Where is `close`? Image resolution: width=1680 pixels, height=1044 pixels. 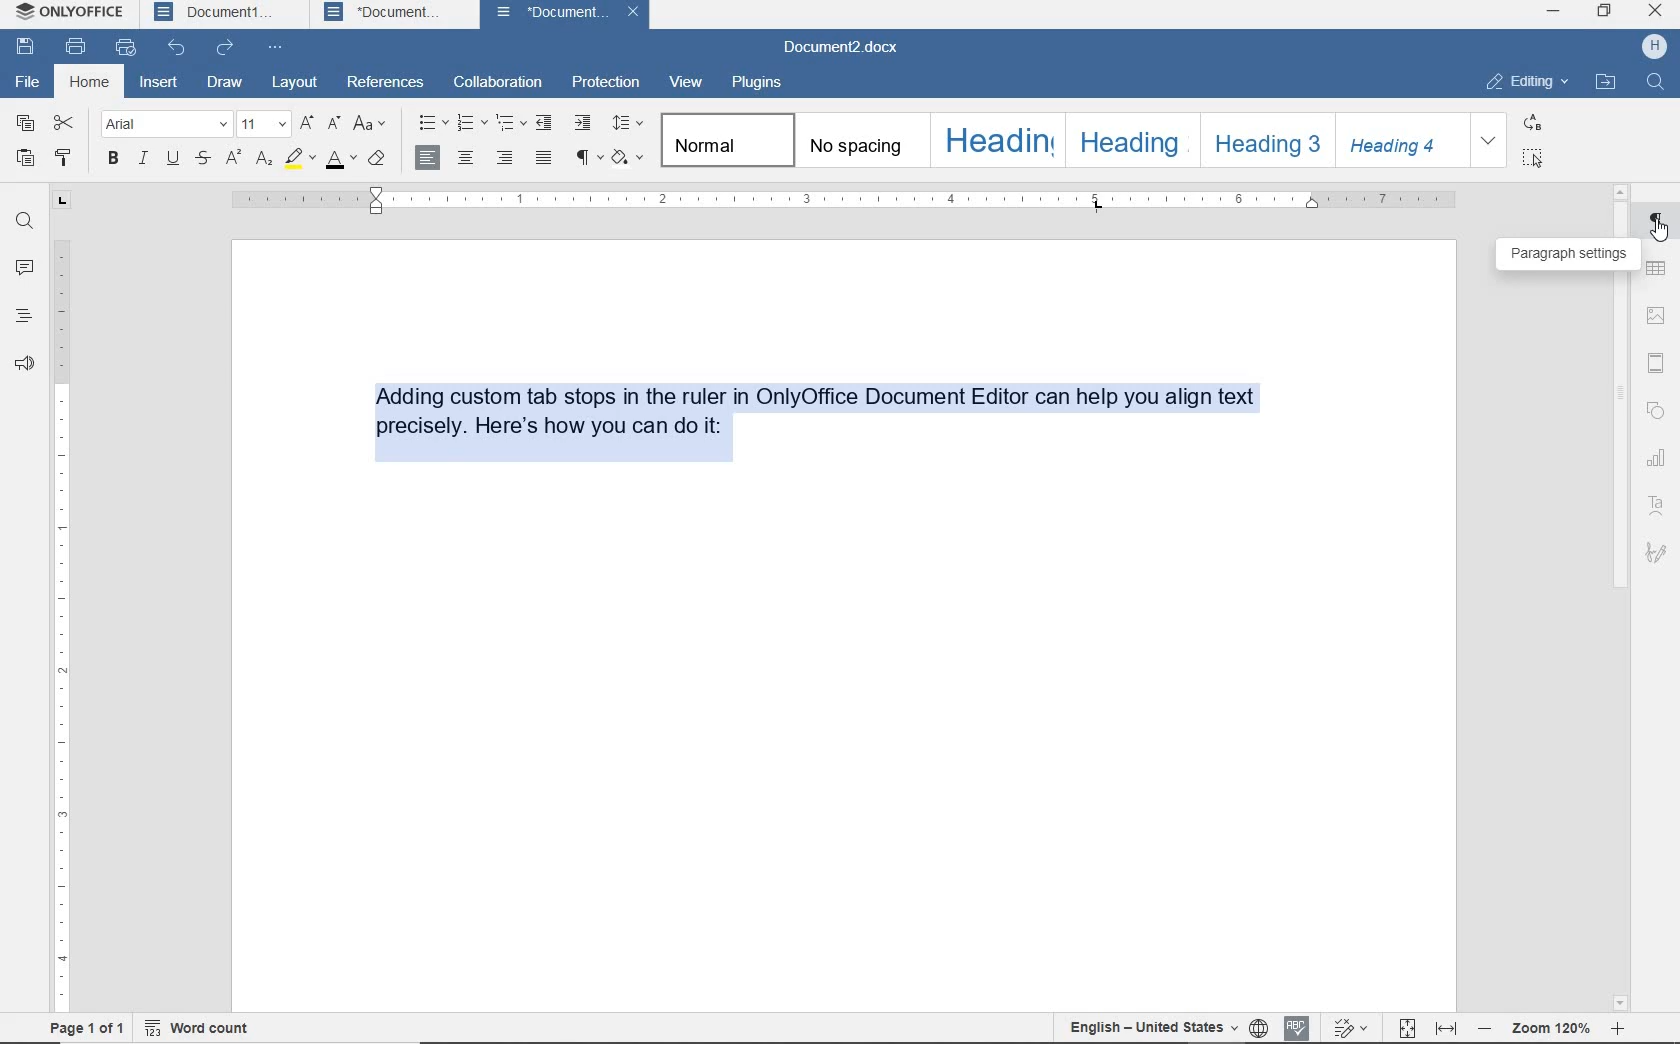
close is located at coordinates (1655, 12).